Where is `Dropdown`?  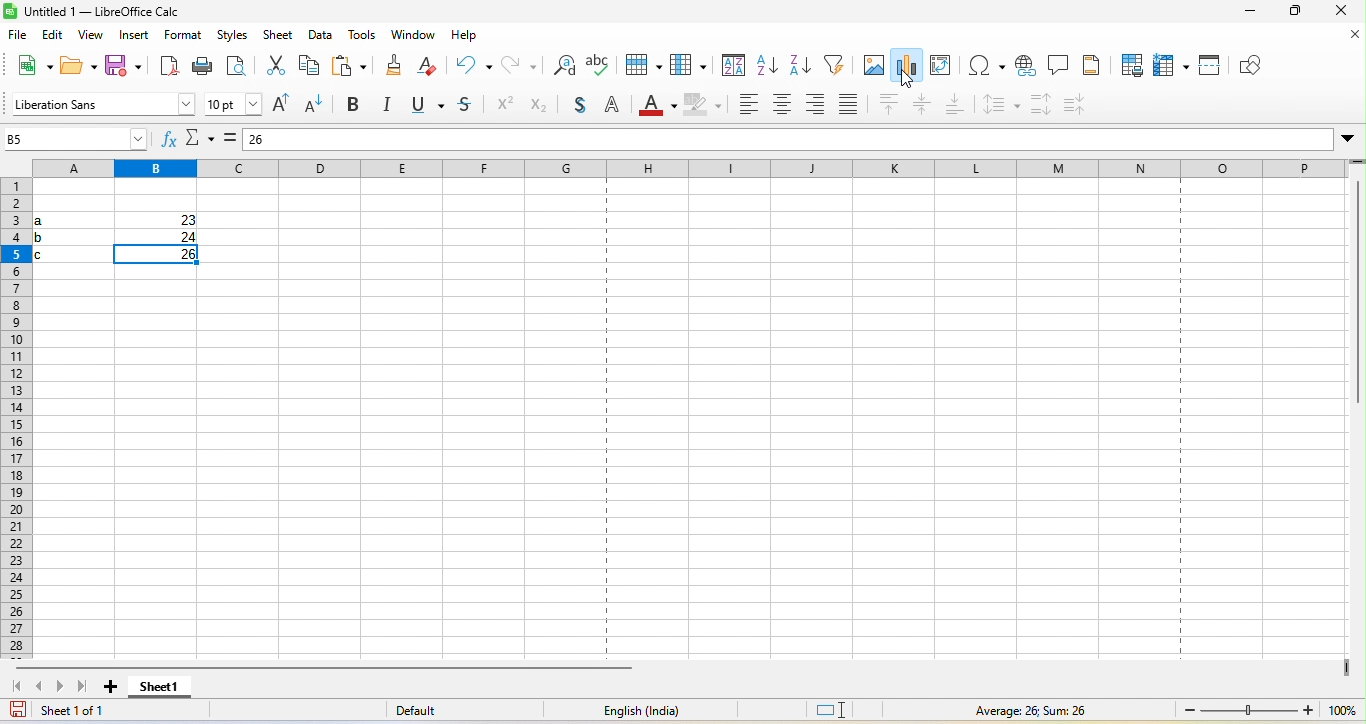 Dropdown is located at coordinates (1348, 137).